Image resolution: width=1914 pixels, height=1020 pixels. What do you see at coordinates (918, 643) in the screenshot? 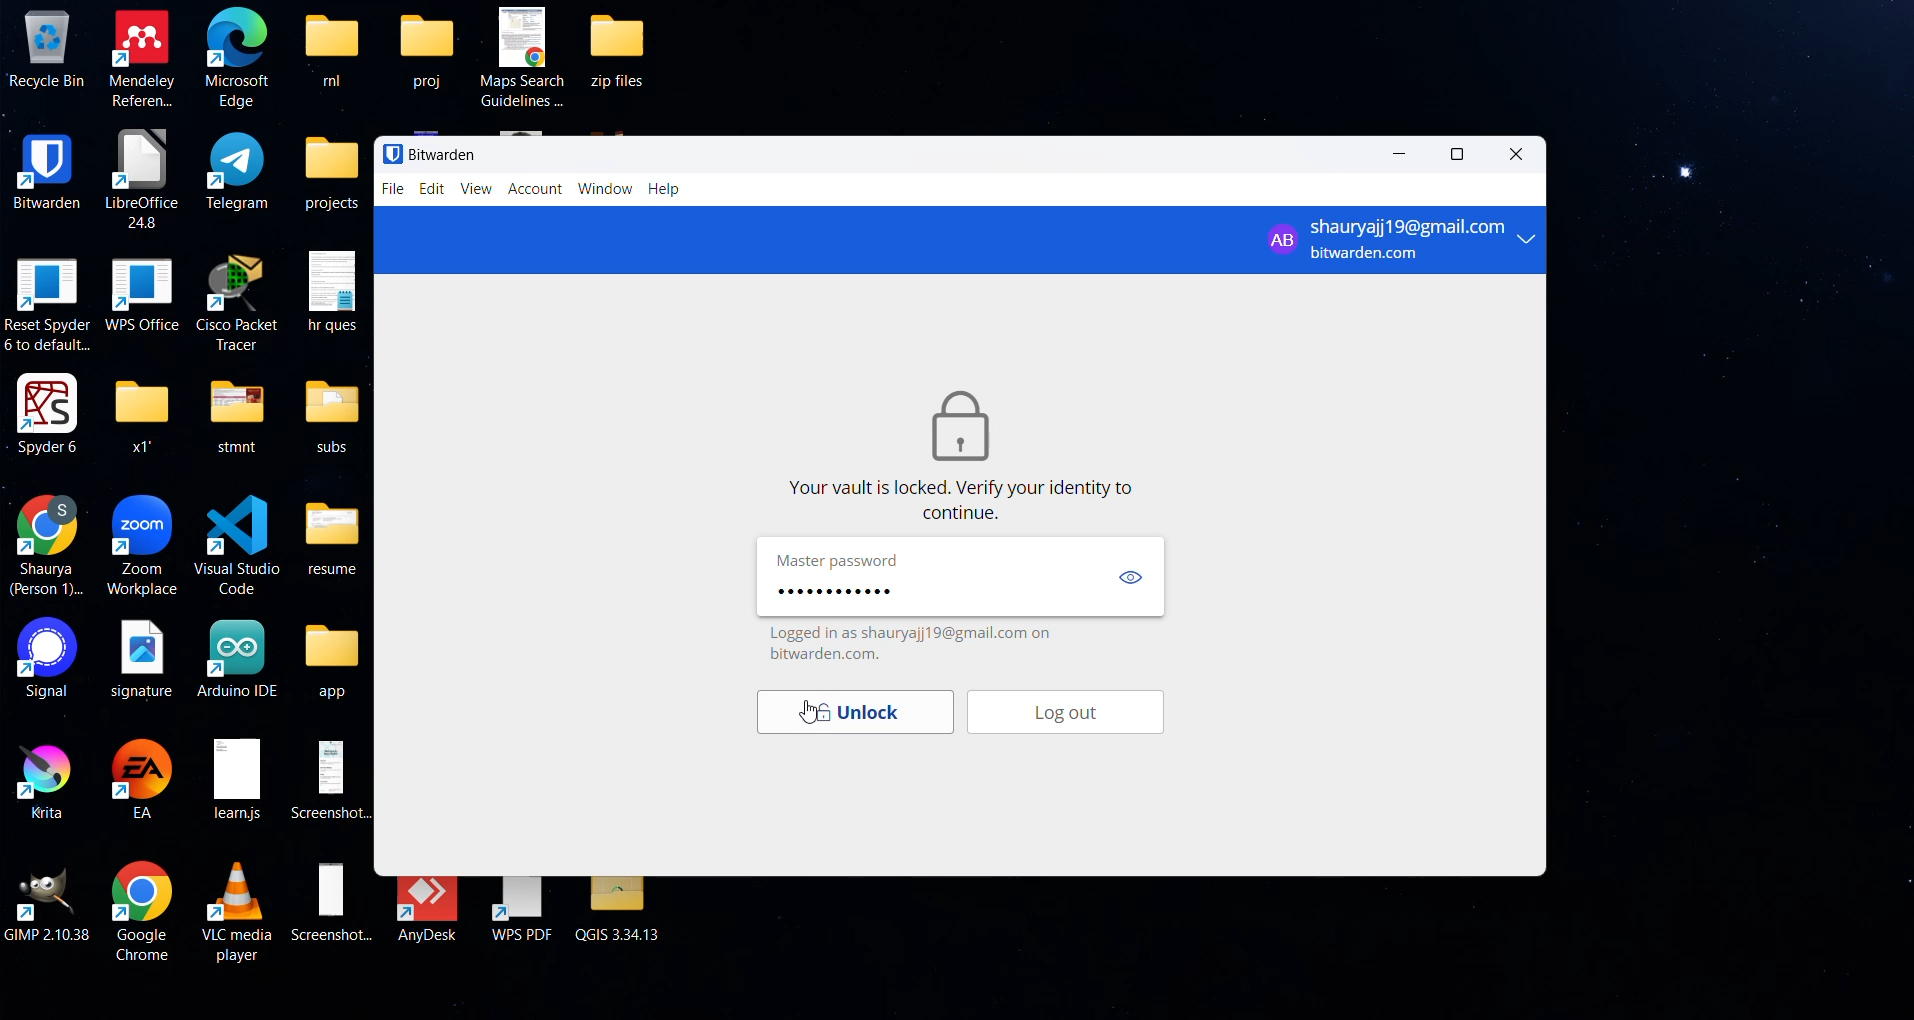
I see `Logged in as shauryajj19@gmail.com on bitwarden.com.` at bounding box center [918, 643].